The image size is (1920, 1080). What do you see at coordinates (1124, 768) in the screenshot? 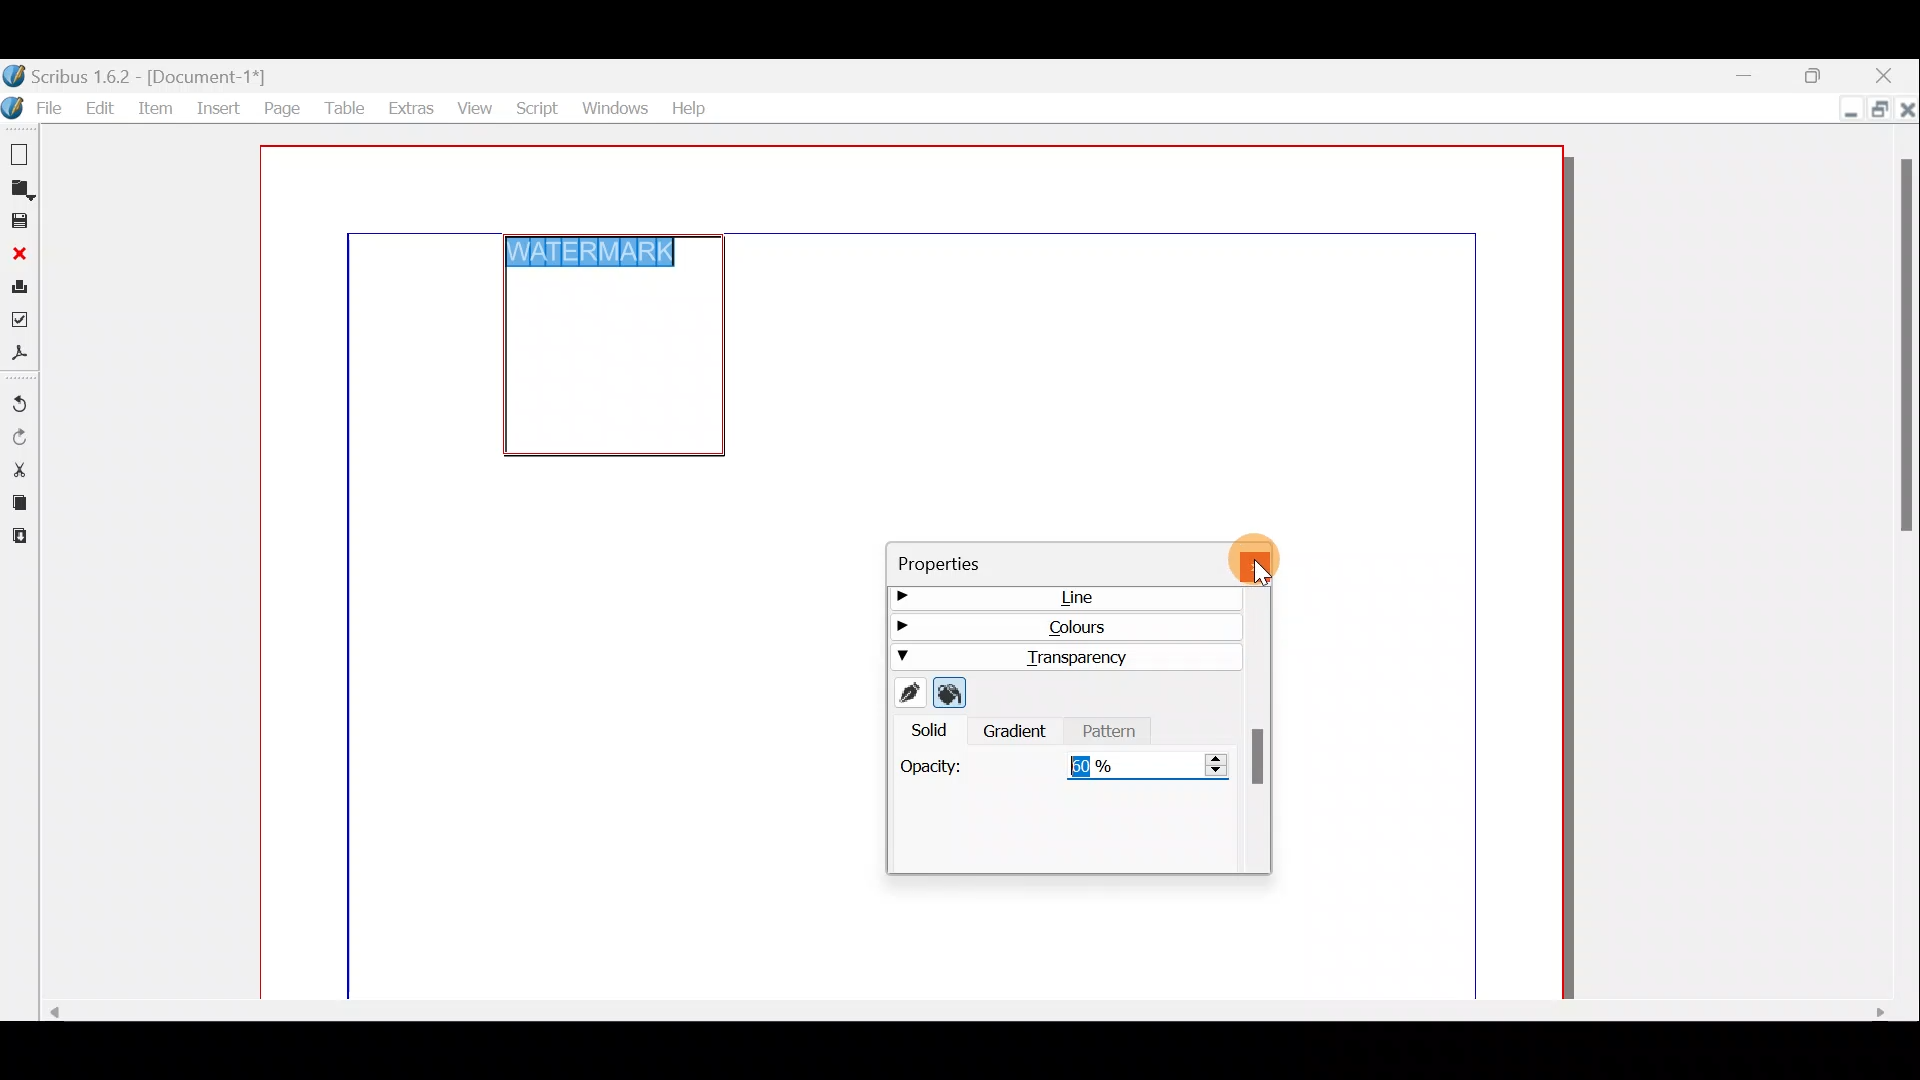
I see `50%` at bounding box center [1124, 768].